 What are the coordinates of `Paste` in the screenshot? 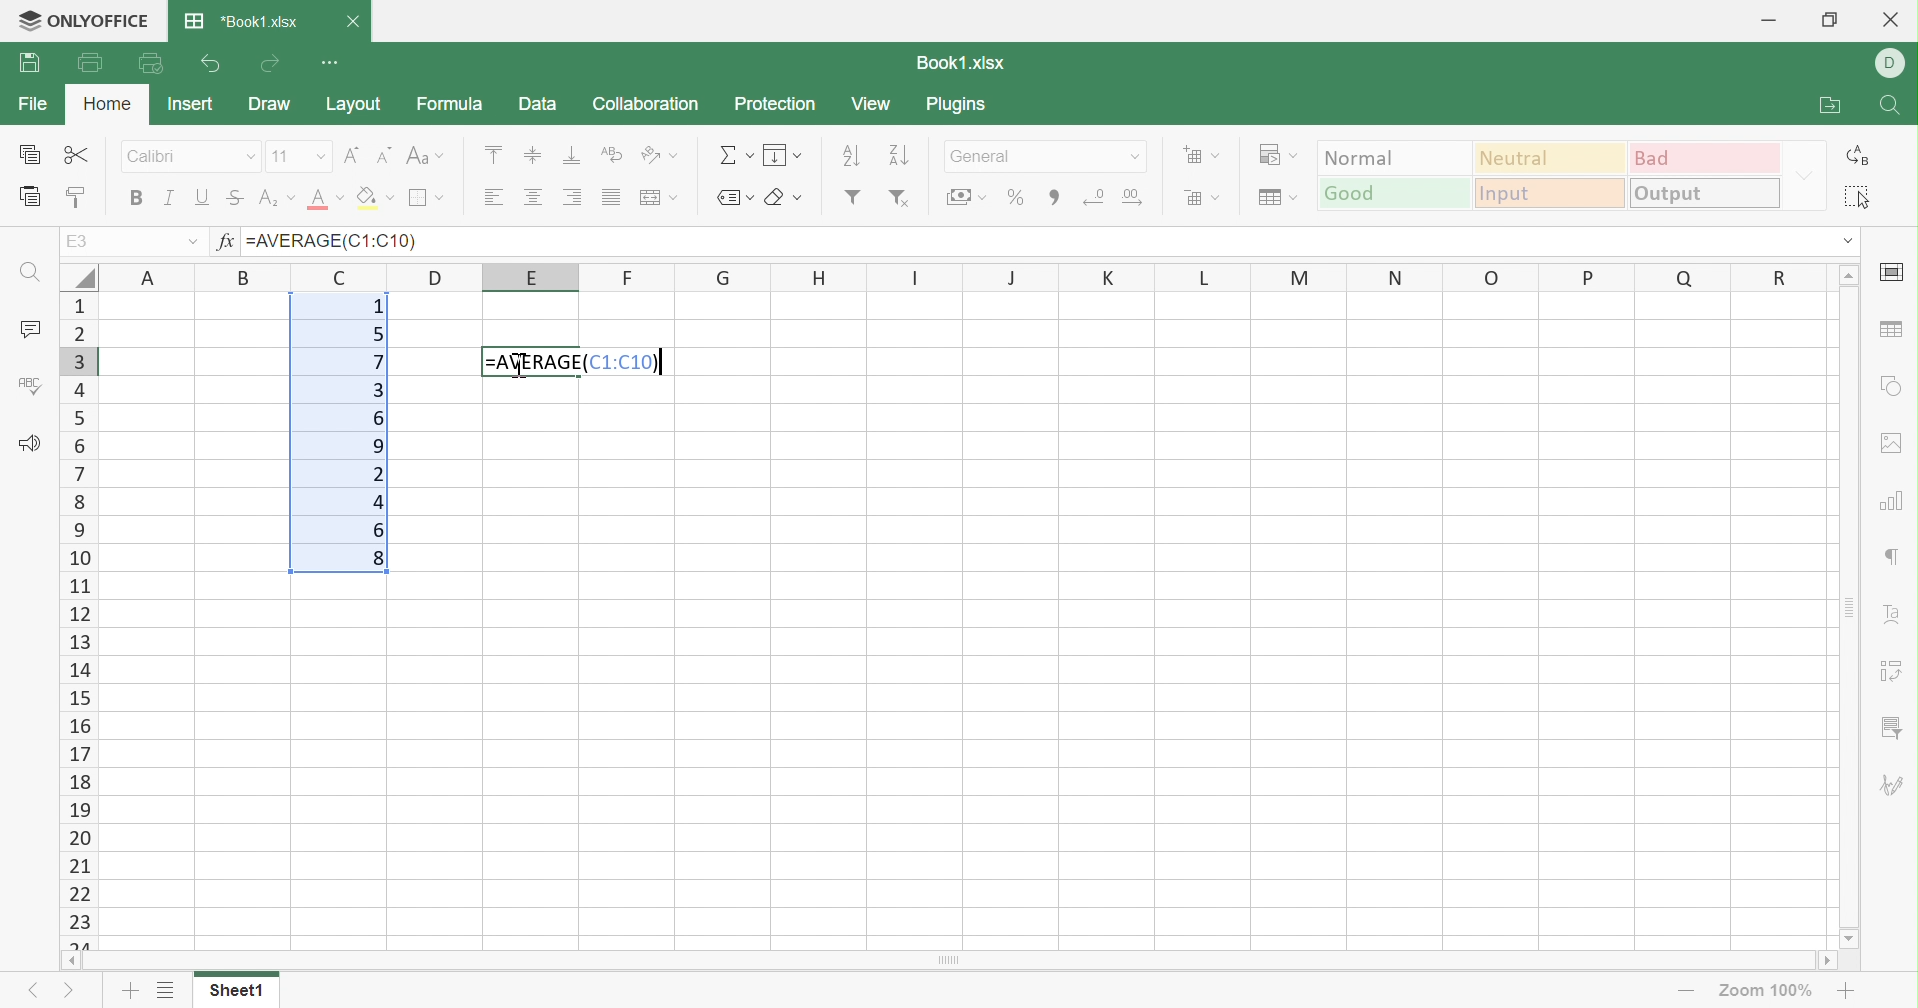 It's located at (29, 197).